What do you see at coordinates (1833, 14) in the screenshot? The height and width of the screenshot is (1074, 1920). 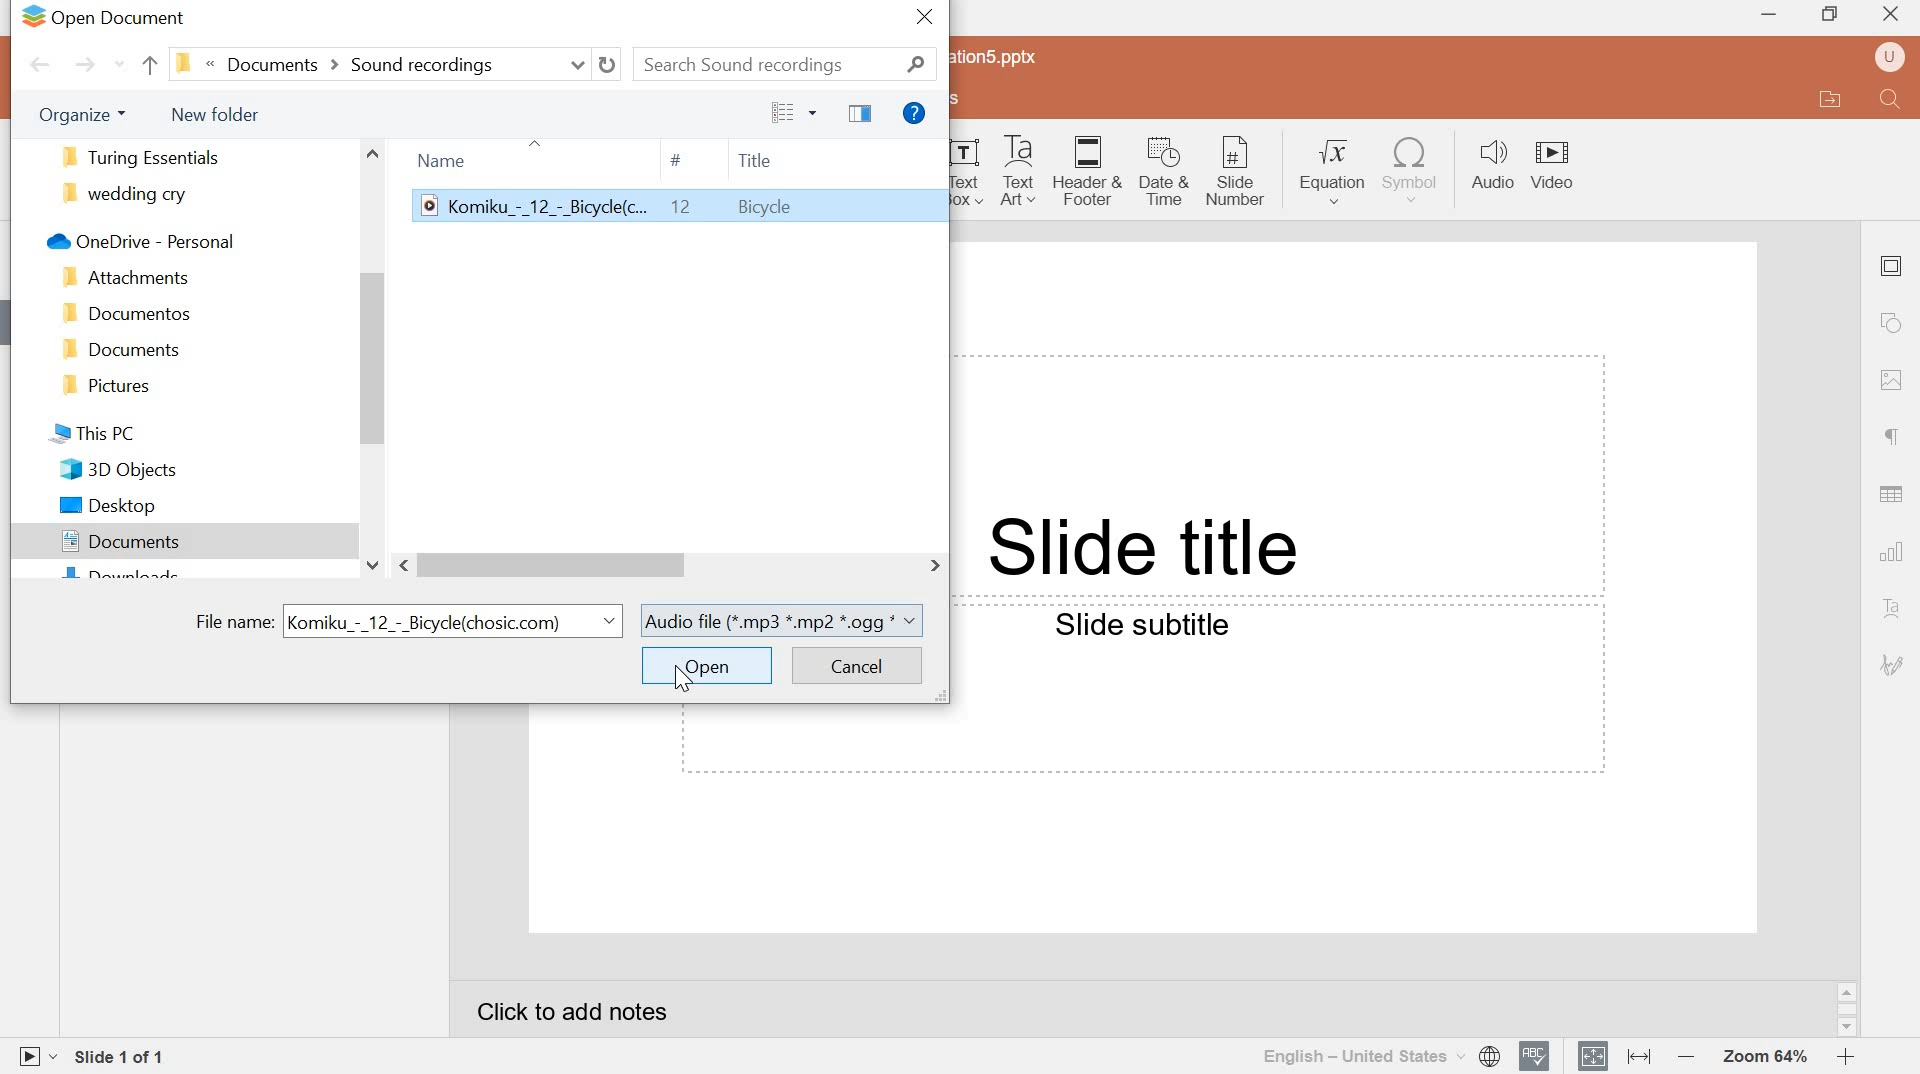 I see `Restore down` at bounding box center [1833, 14].